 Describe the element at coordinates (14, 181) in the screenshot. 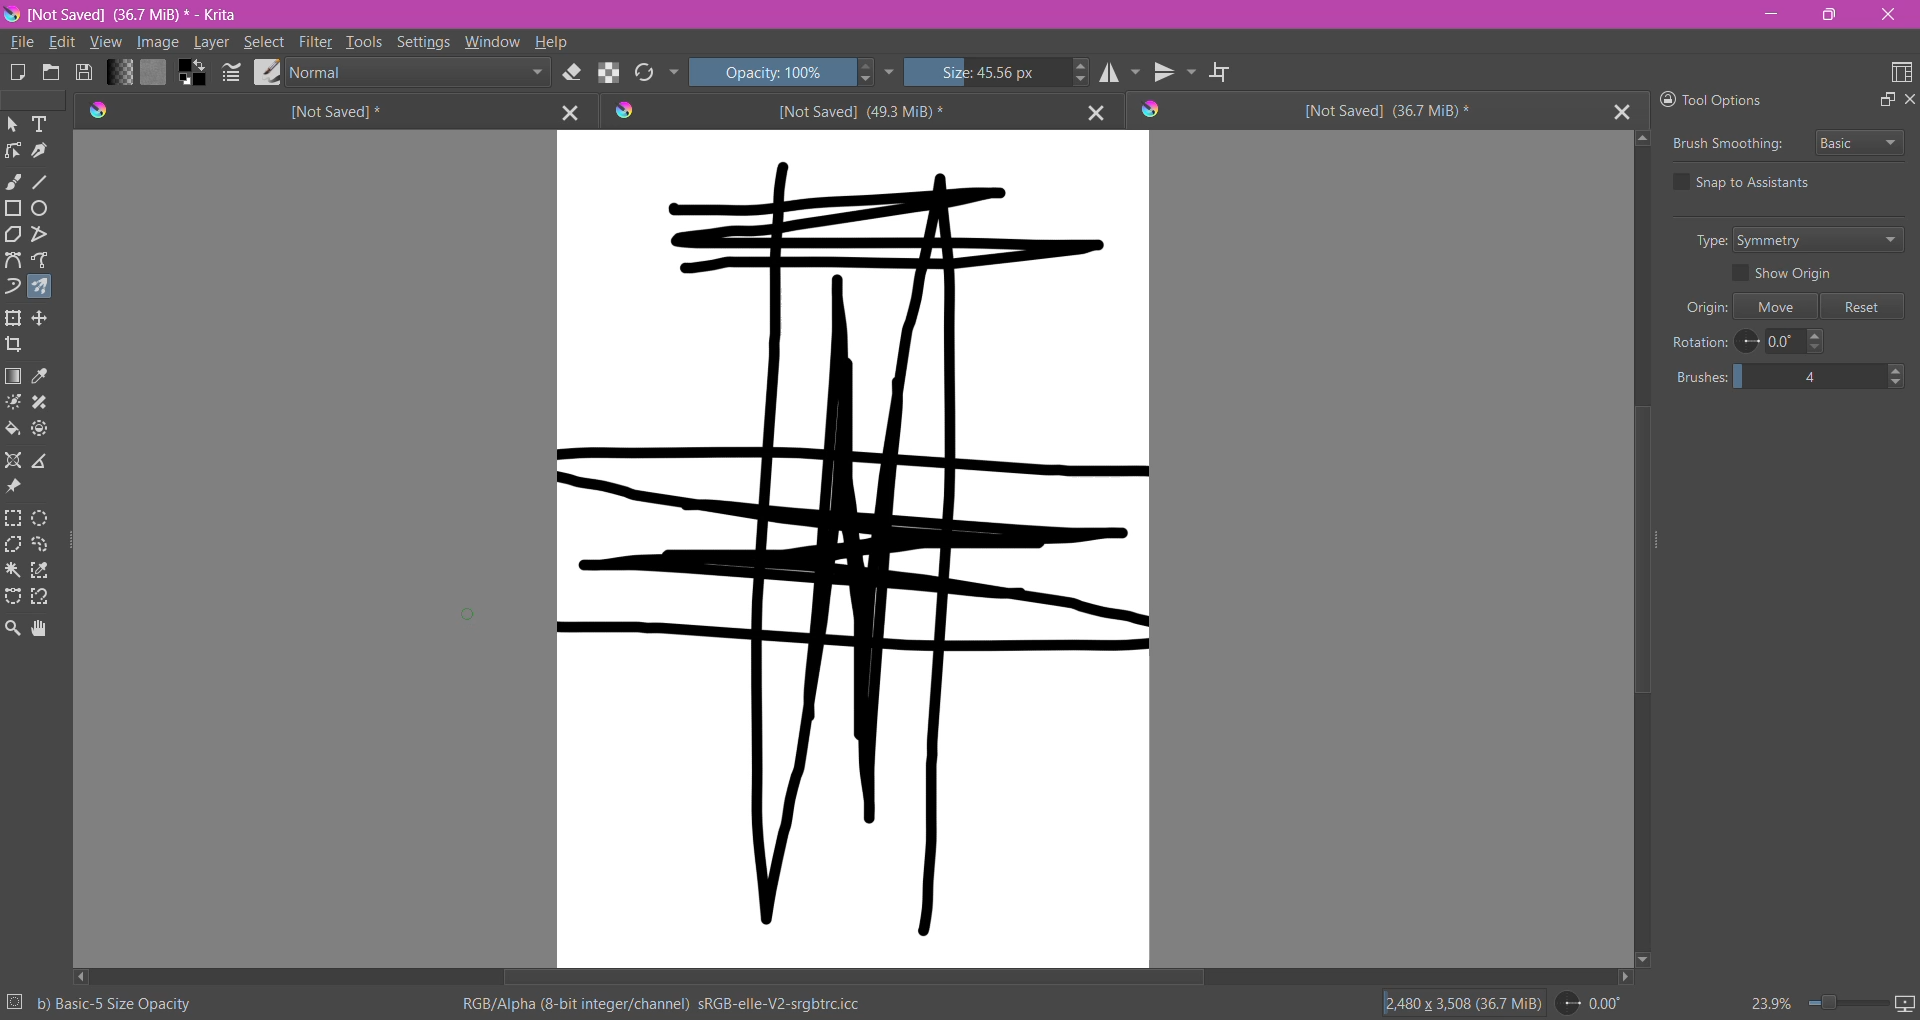

I see `Freehand Brush Tool` at that location.